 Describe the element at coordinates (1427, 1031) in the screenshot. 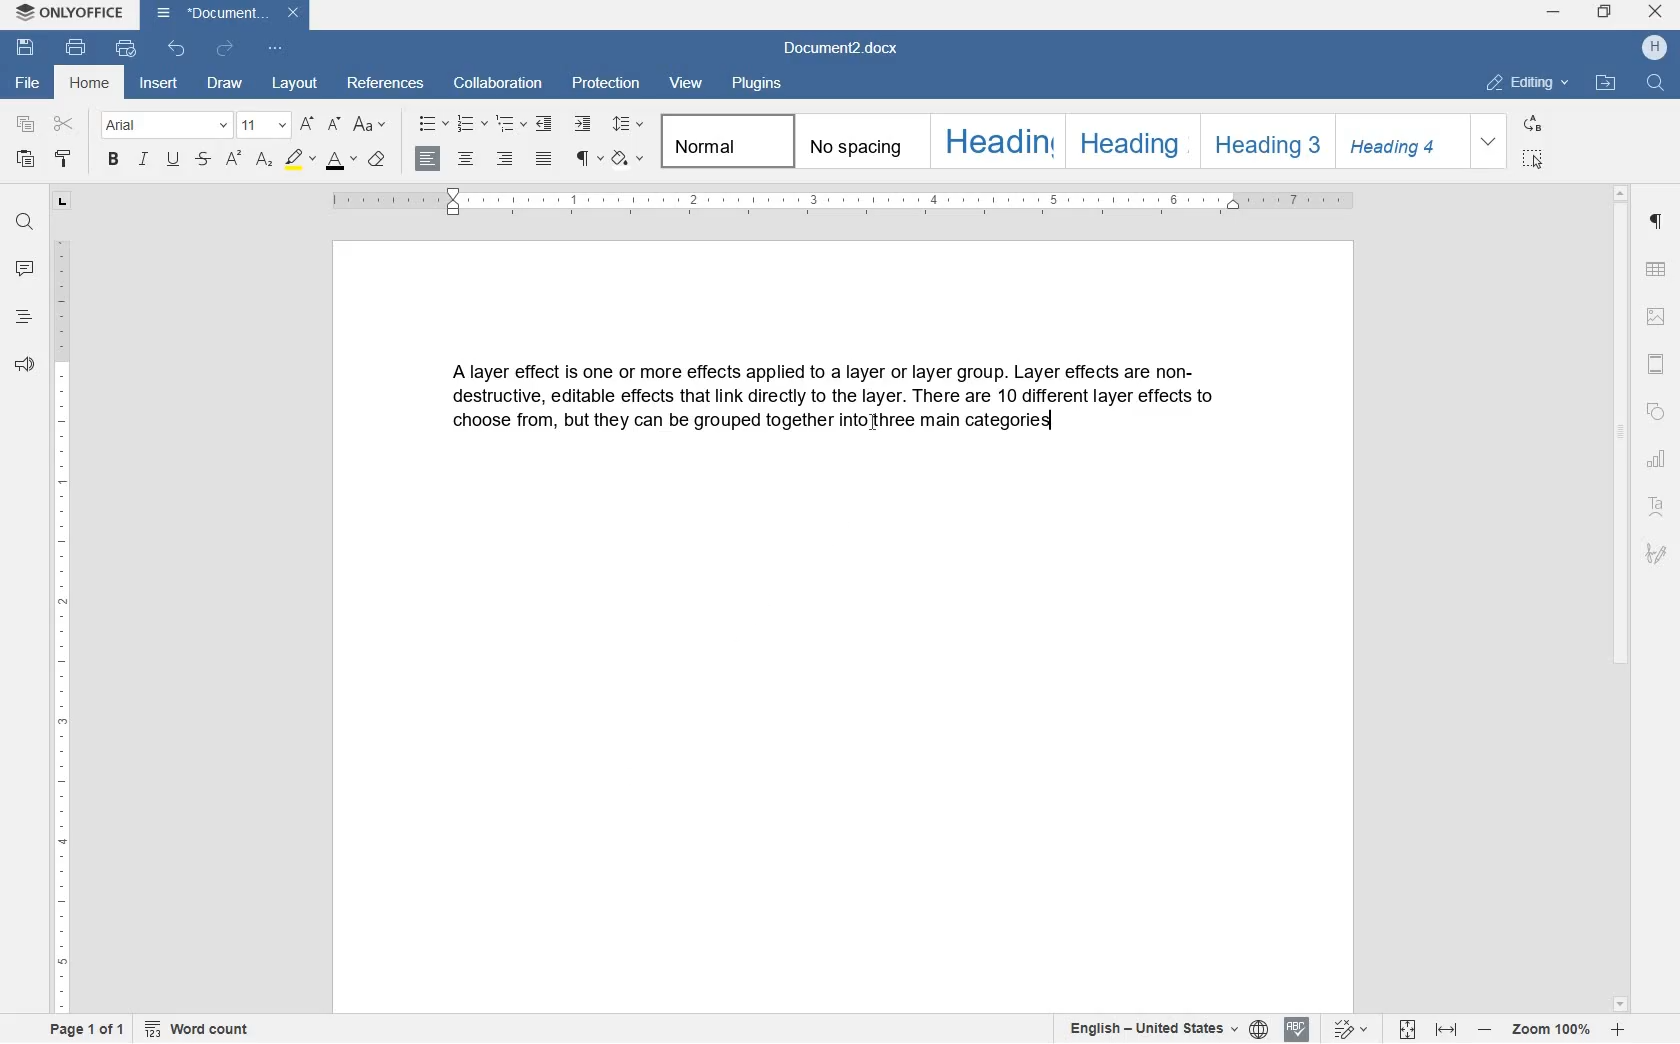

I see `fit to page or width` at that location.